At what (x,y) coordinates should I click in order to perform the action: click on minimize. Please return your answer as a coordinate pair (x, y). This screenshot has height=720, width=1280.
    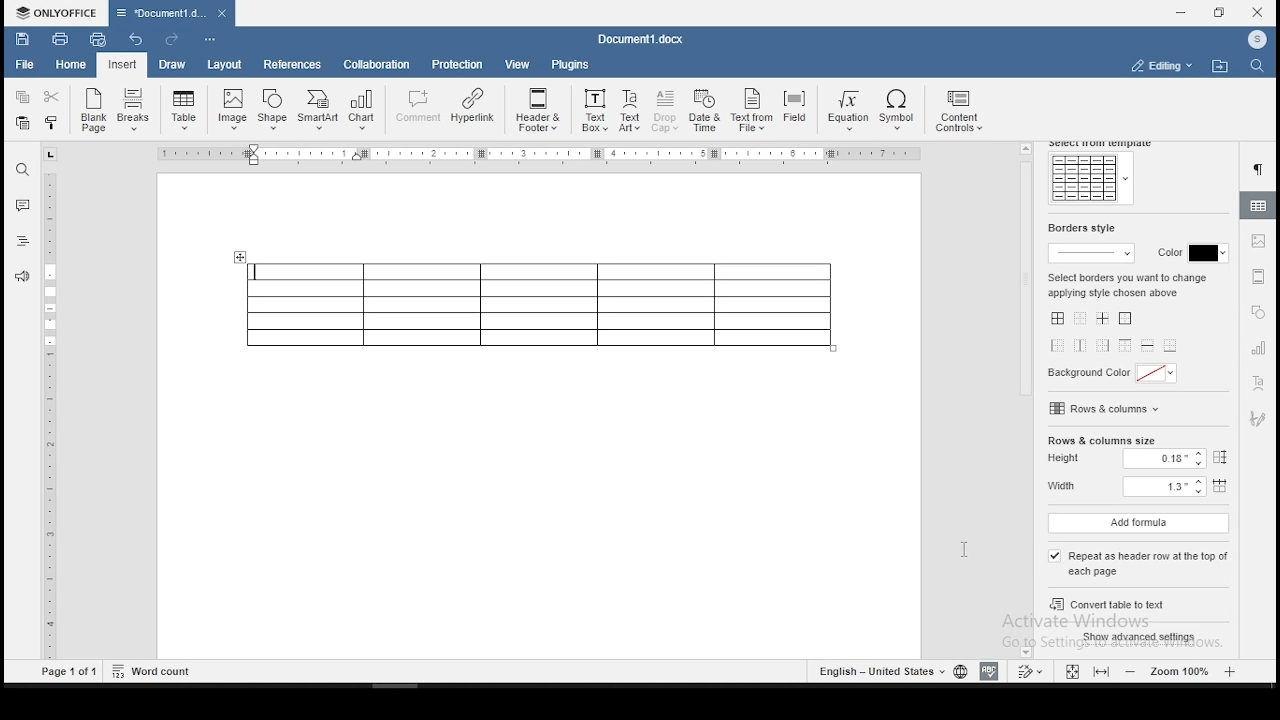
    Looking at the image, I should click on (1183, 12).